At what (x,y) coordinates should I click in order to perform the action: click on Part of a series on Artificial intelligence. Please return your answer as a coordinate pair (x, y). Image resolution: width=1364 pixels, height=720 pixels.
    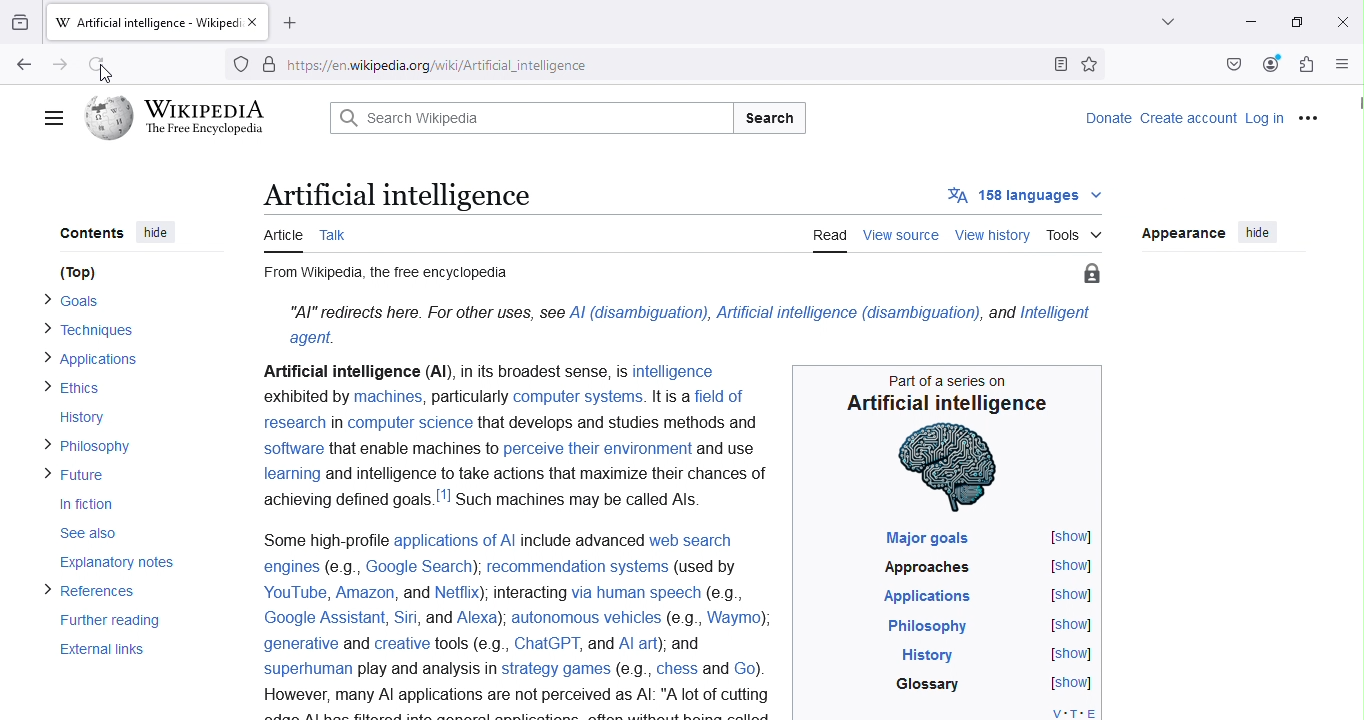
    Looking at the image, I should click on (938, 391).